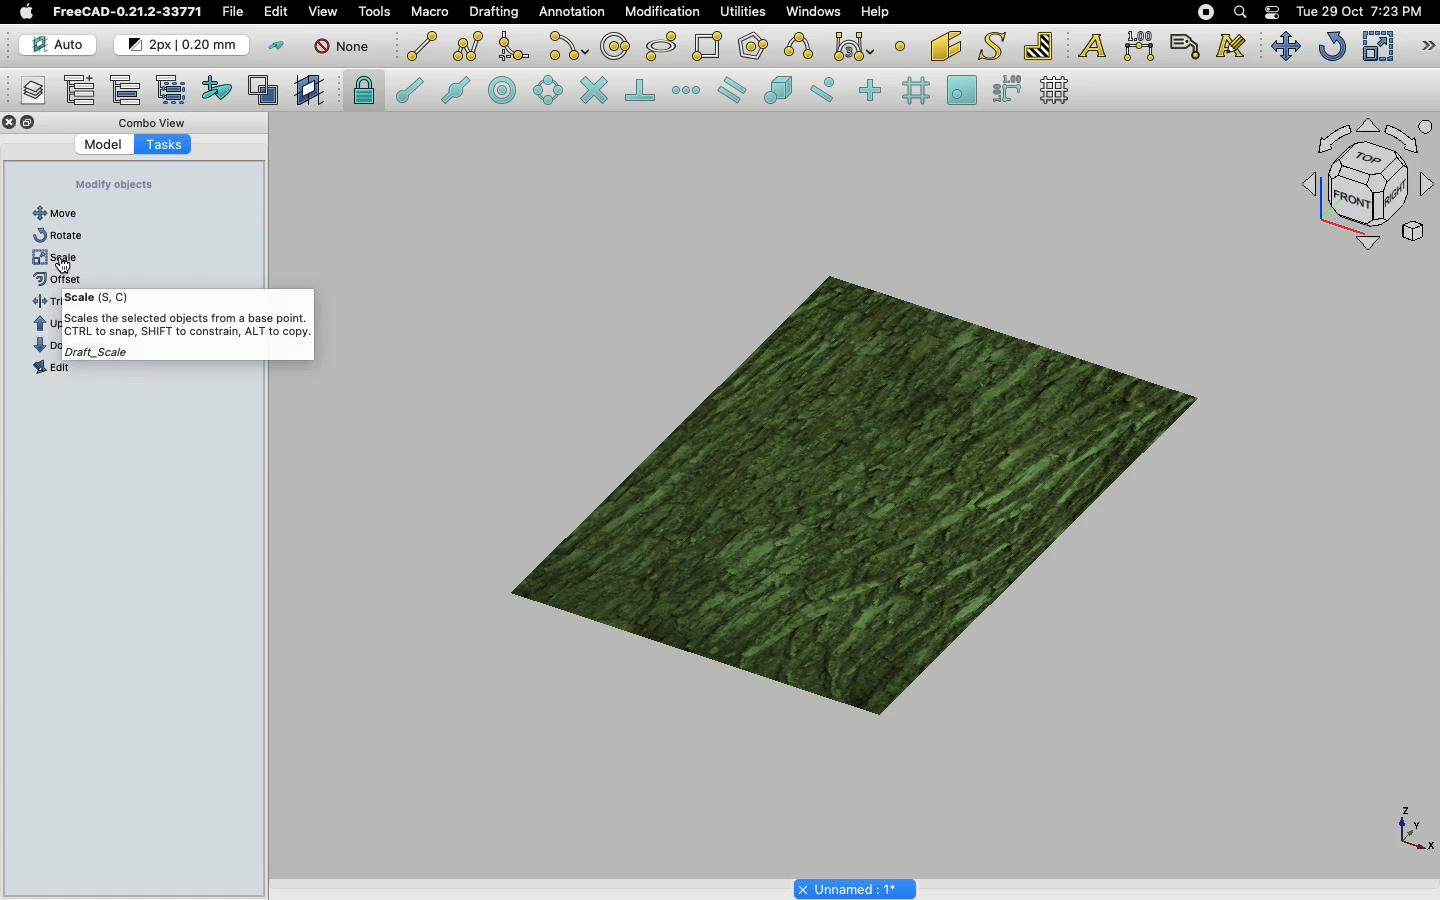 The image size is (1440, 900). What do you see at coordinates (1285, 47) in the screenshot?
I see `Move` at bounding box center [1285, 47].